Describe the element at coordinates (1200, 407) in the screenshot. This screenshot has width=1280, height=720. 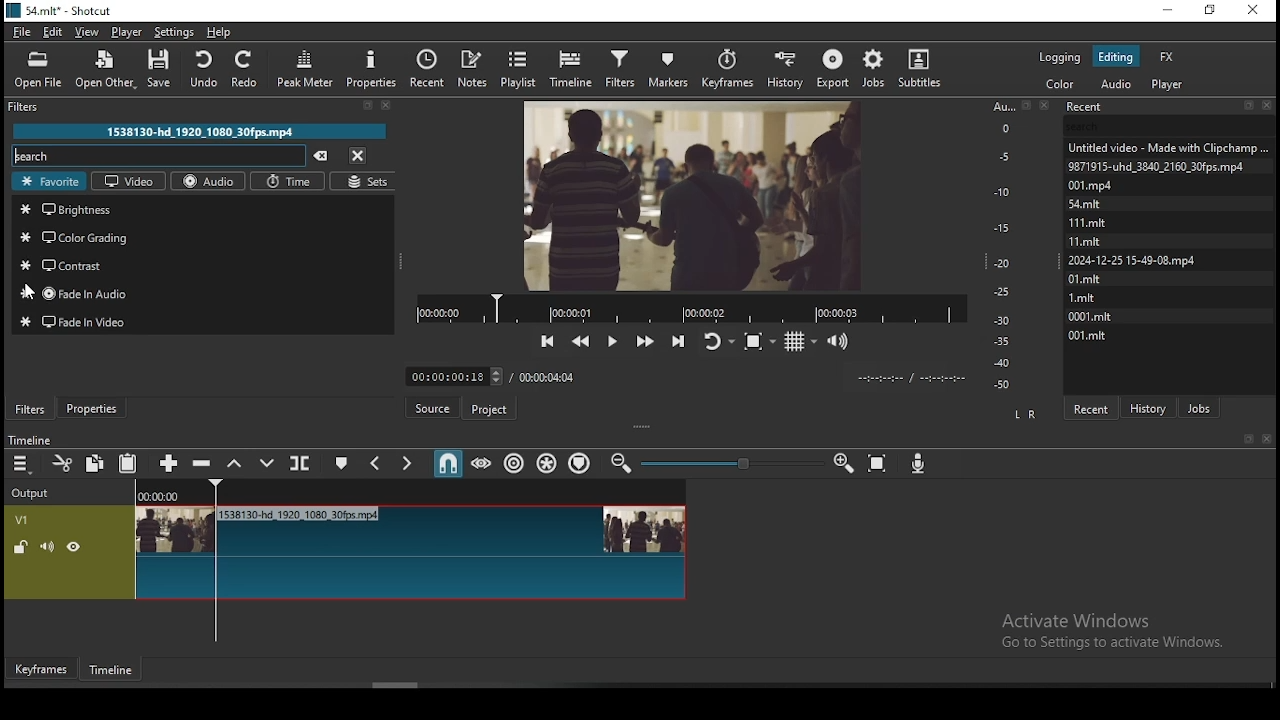
I see `jobs` at that location.